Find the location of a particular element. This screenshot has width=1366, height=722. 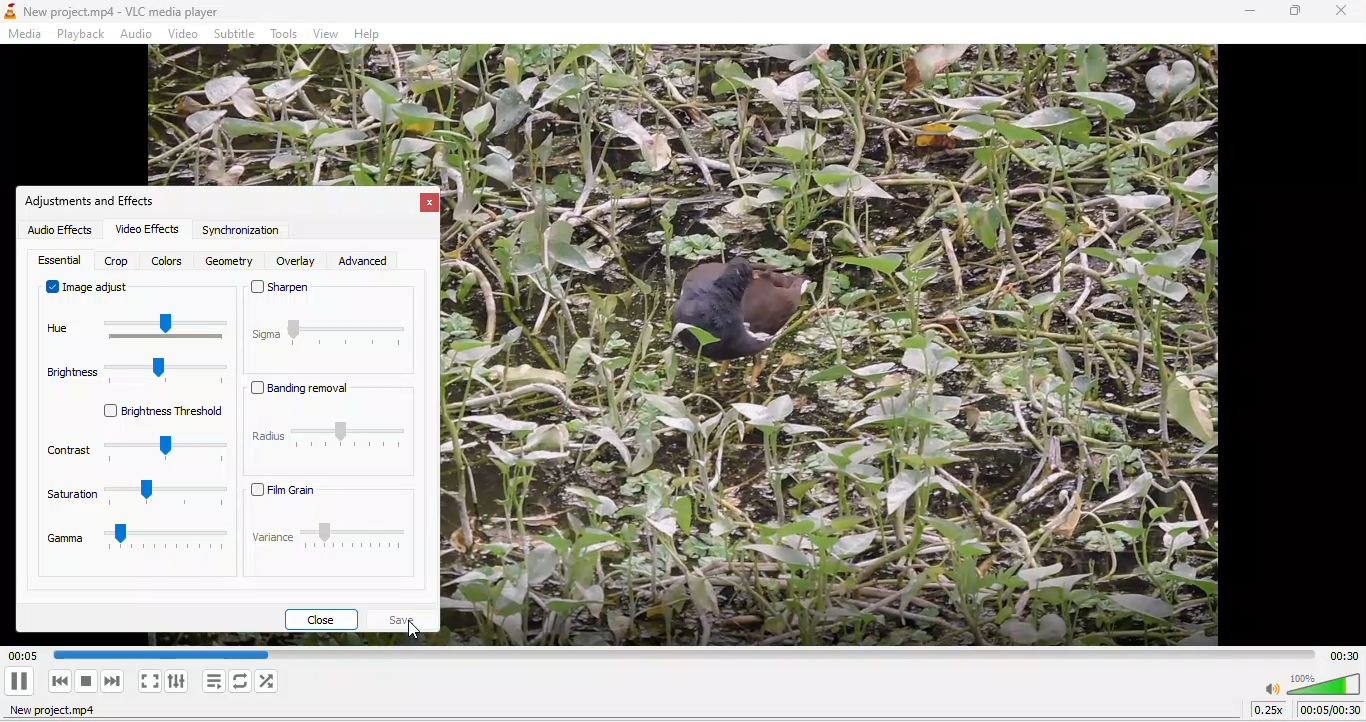

crop is located at coordinates (116, 262).